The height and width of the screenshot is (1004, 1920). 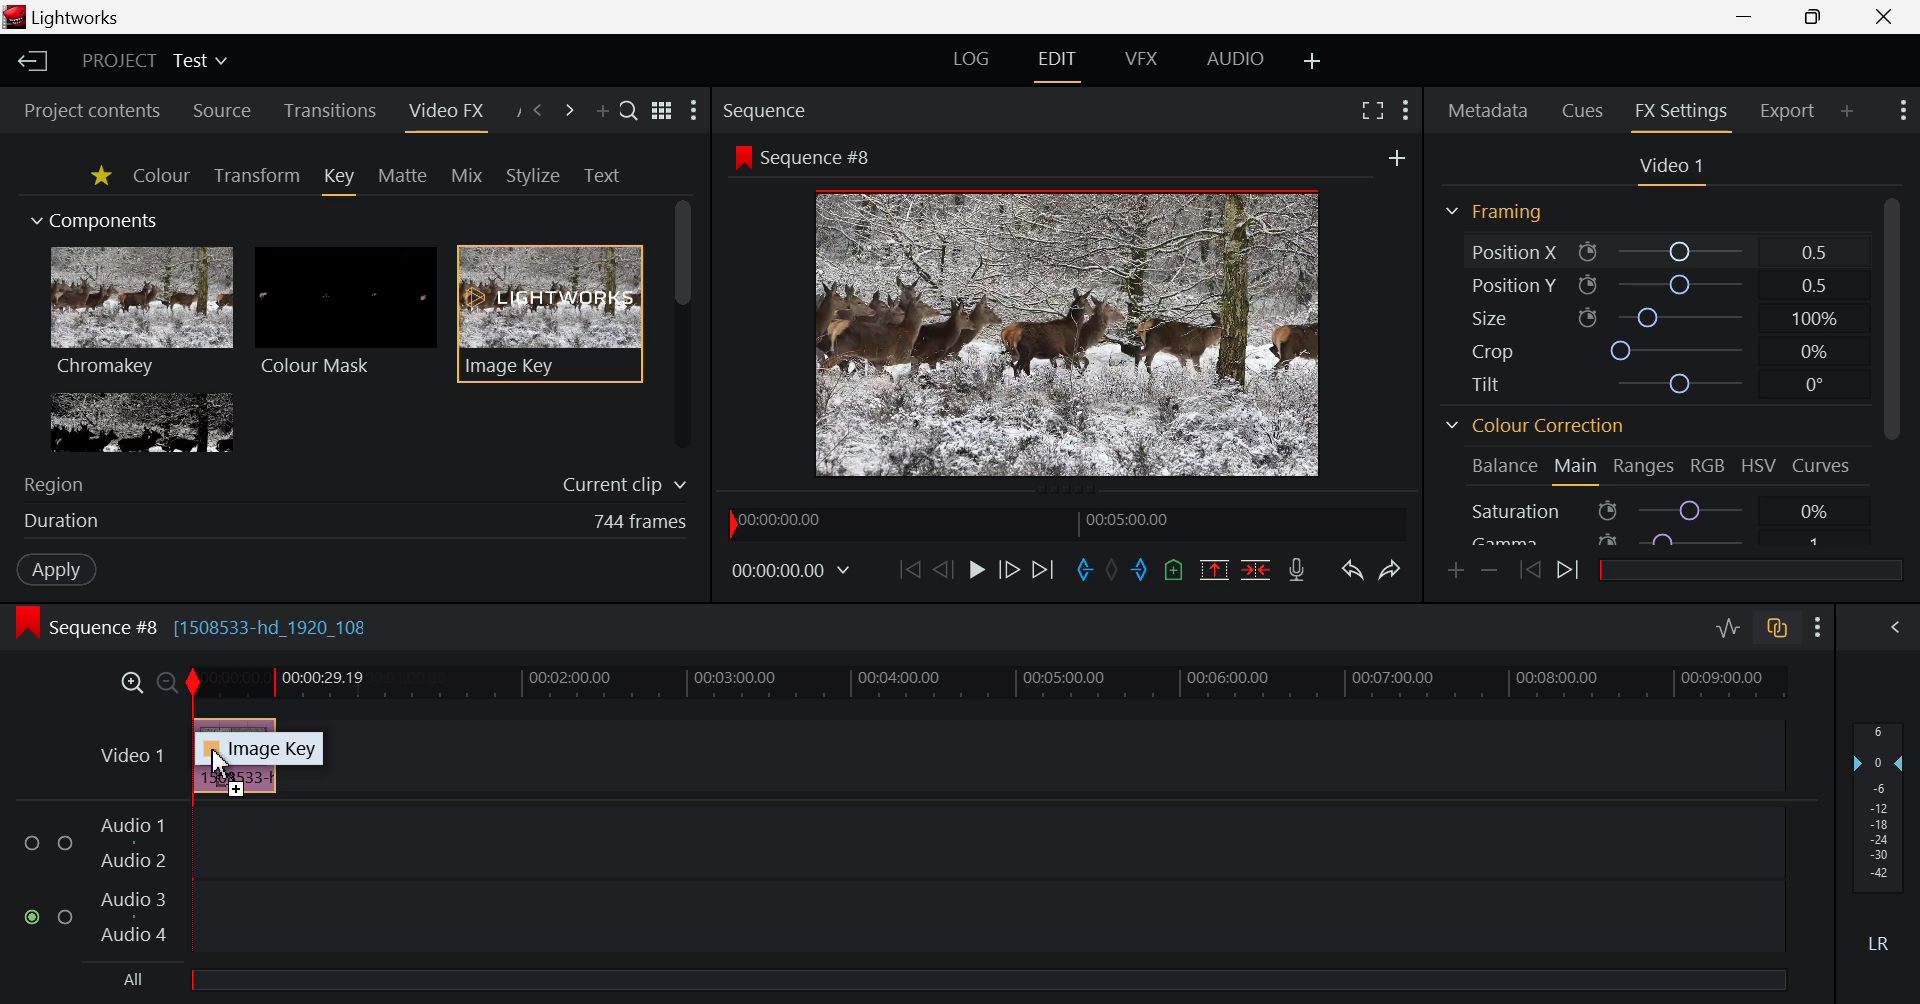 What do you see at coordinates (1902, 110) in the screenshot?
I see `Show Settings` at bounding box center [1902, 110].